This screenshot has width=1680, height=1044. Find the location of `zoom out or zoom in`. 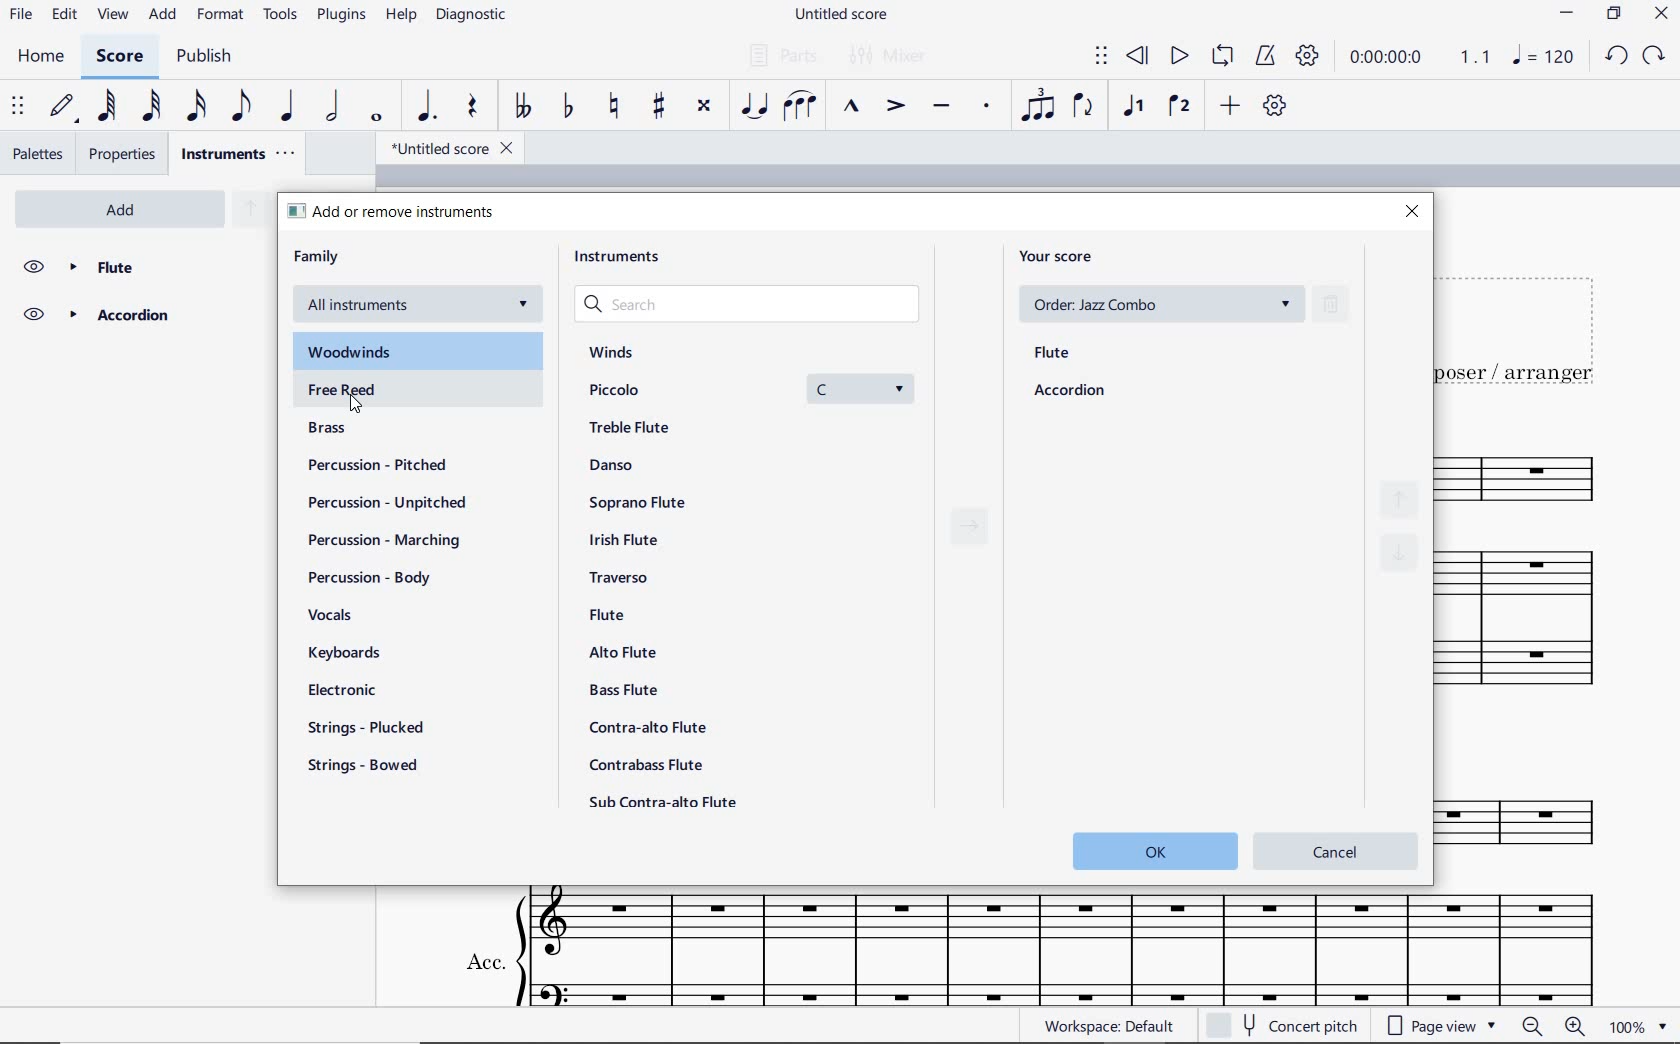

zoom out or zoom in is located at coordinates (1553, 1027).